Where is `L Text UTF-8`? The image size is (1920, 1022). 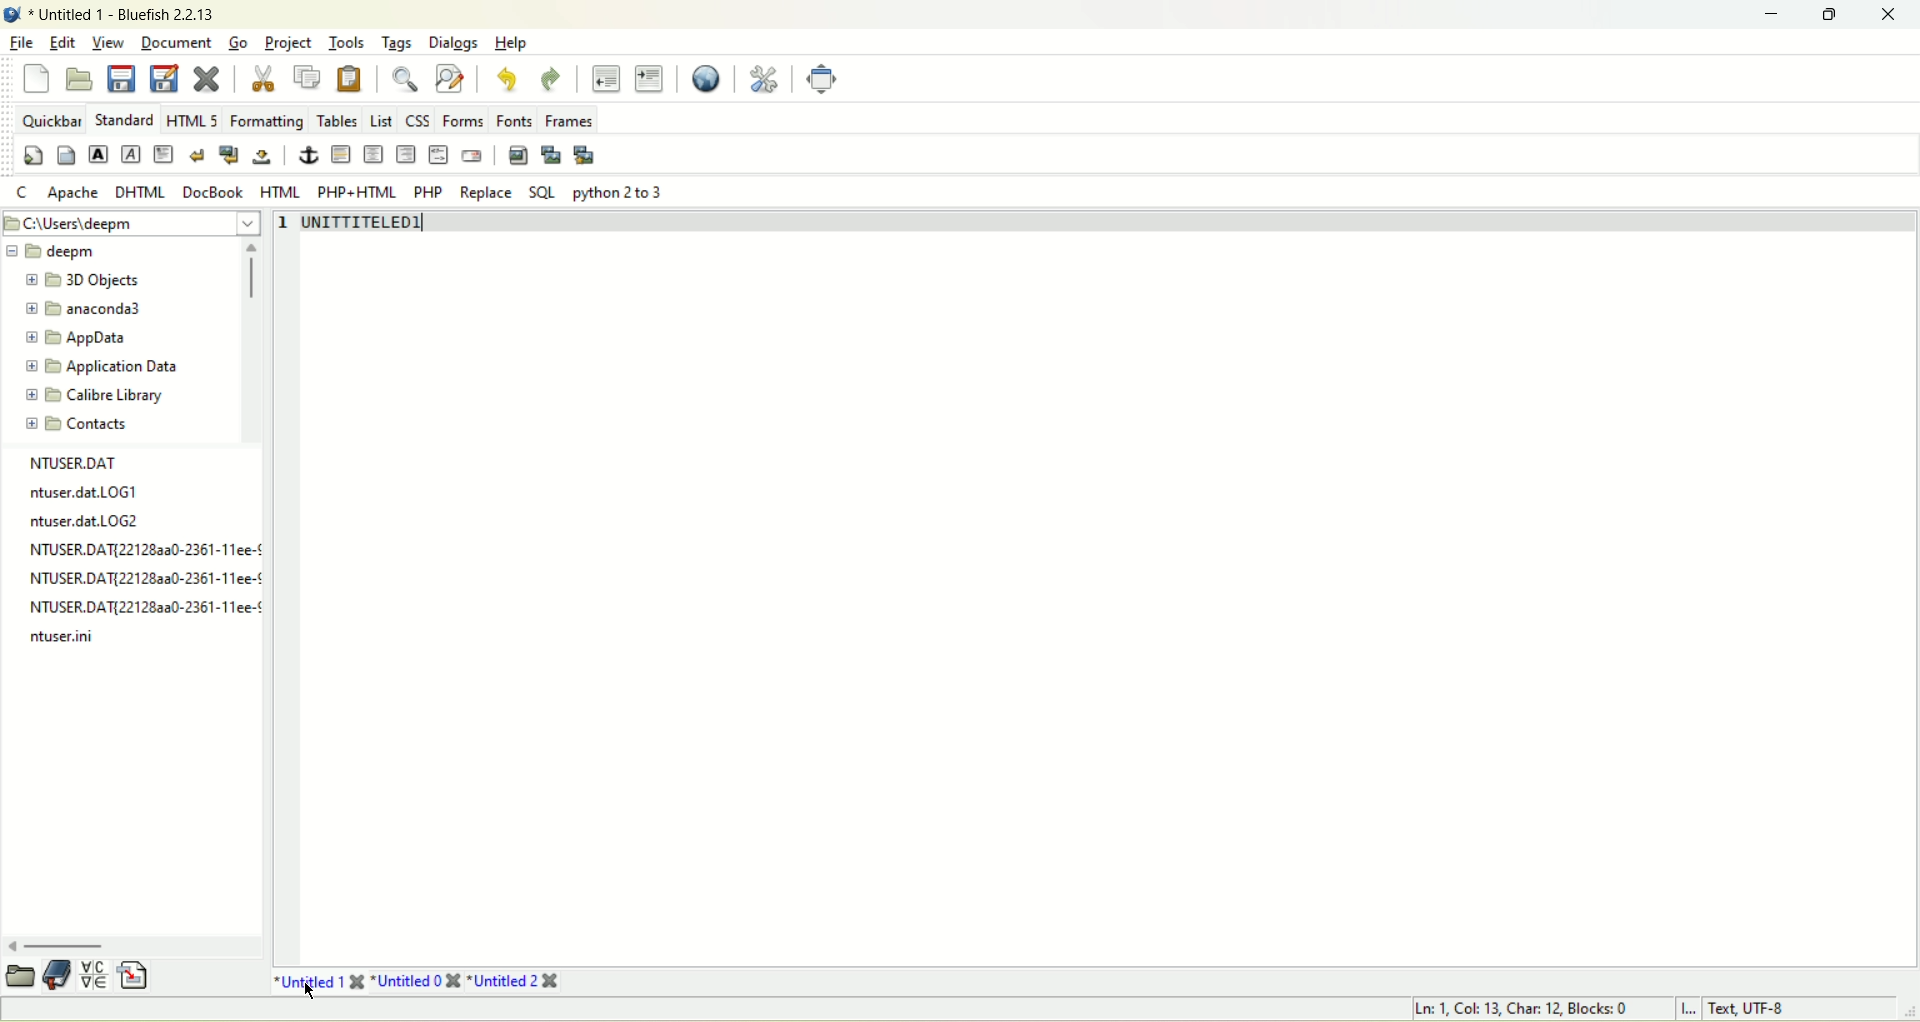
L Text UTF-8 is located at coordinates (1730, 1007).